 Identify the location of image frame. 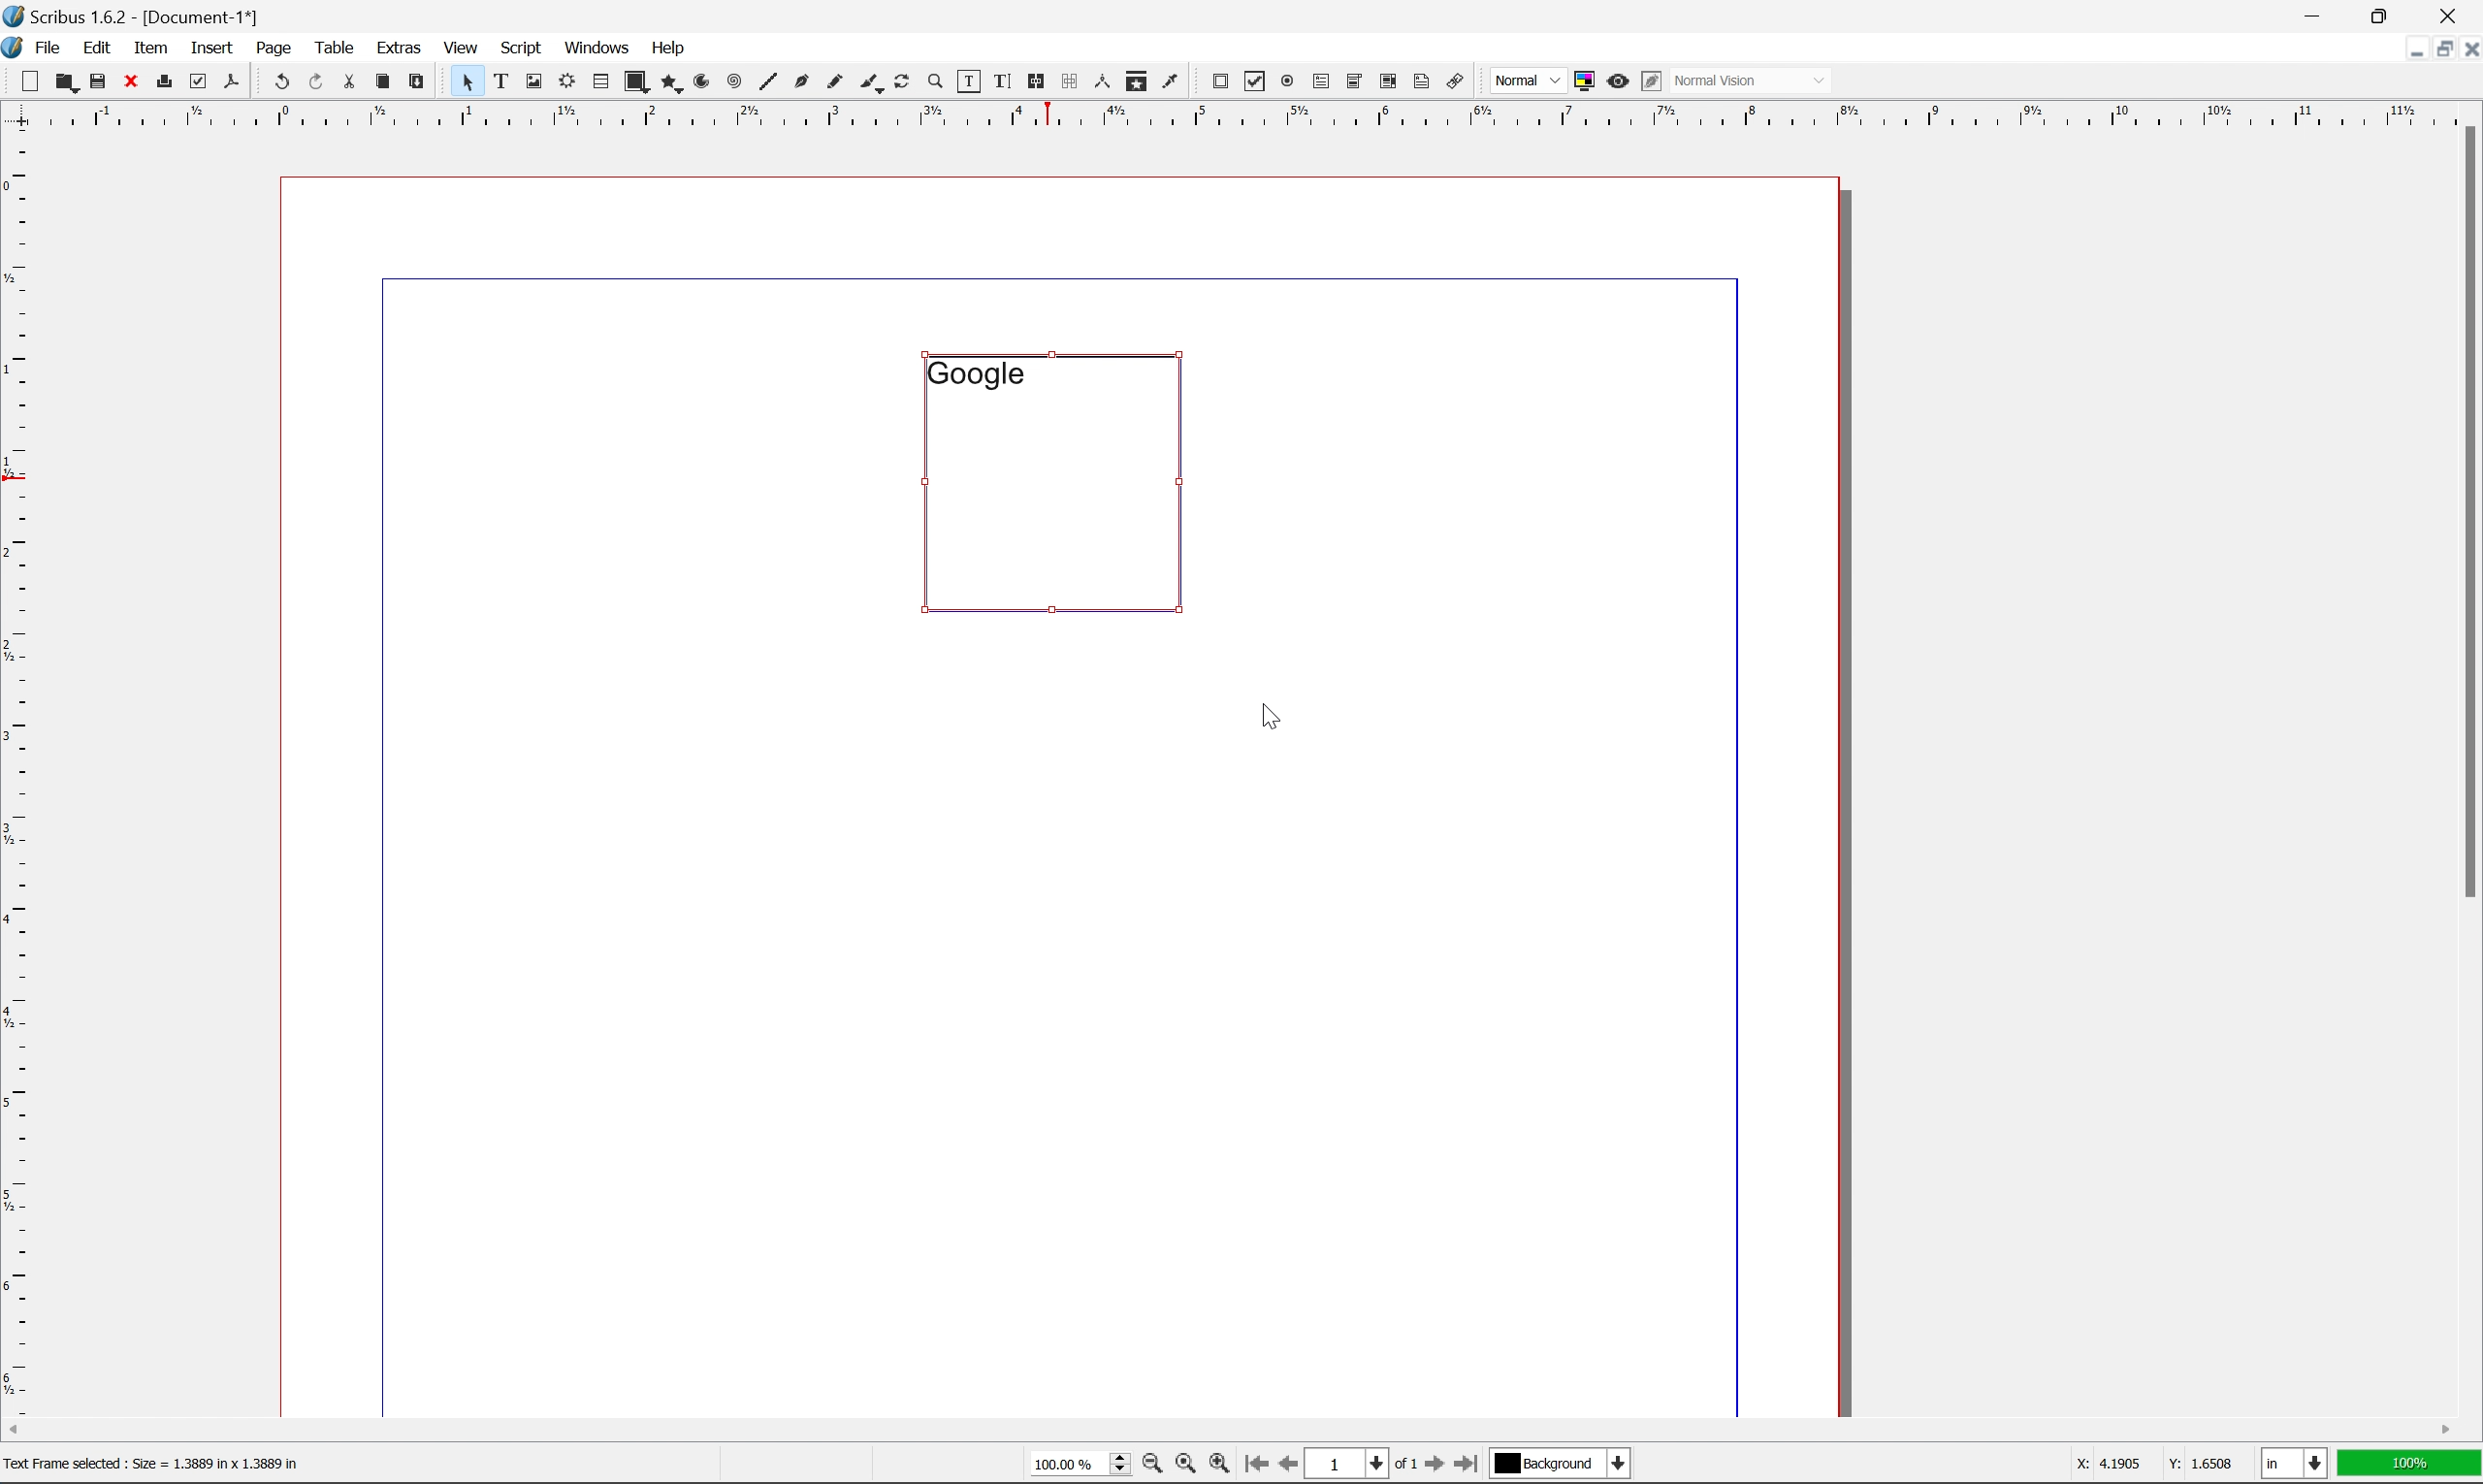
(534, 83).